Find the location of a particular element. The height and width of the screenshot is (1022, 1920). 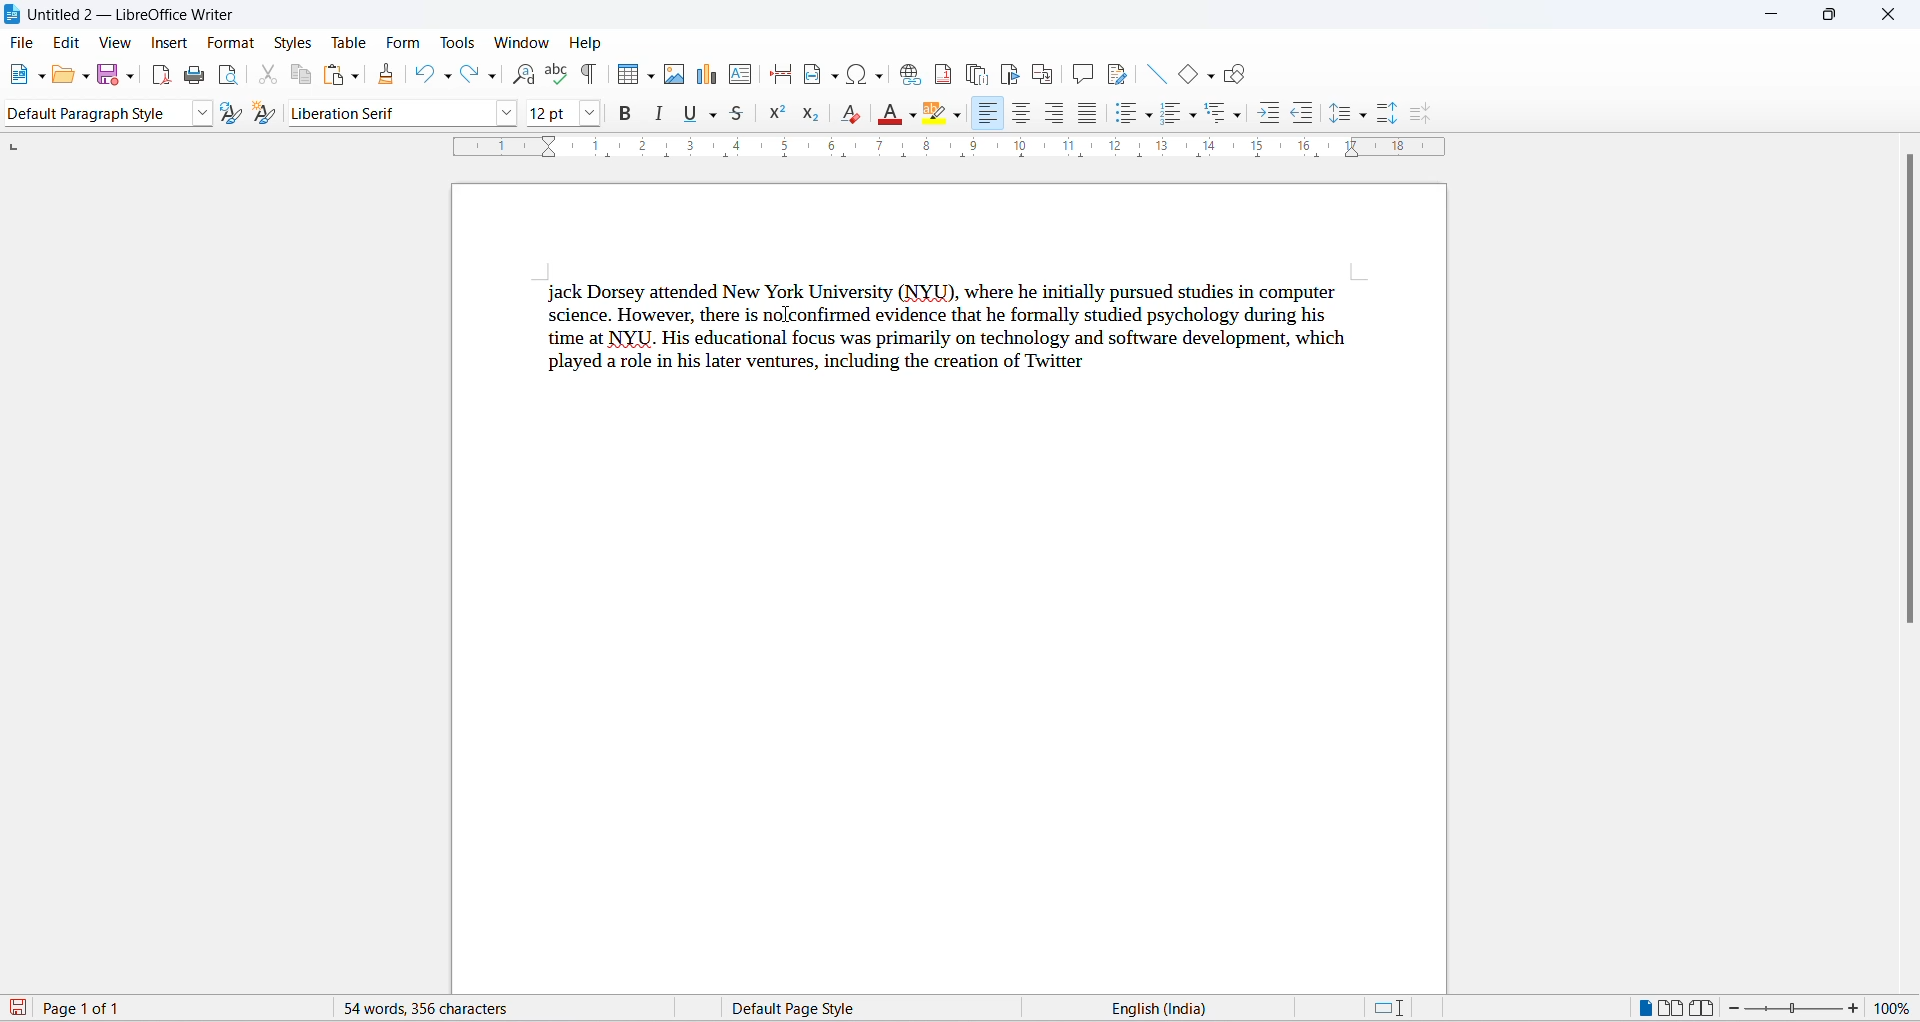

subscript is located at coordinates (807, 112).